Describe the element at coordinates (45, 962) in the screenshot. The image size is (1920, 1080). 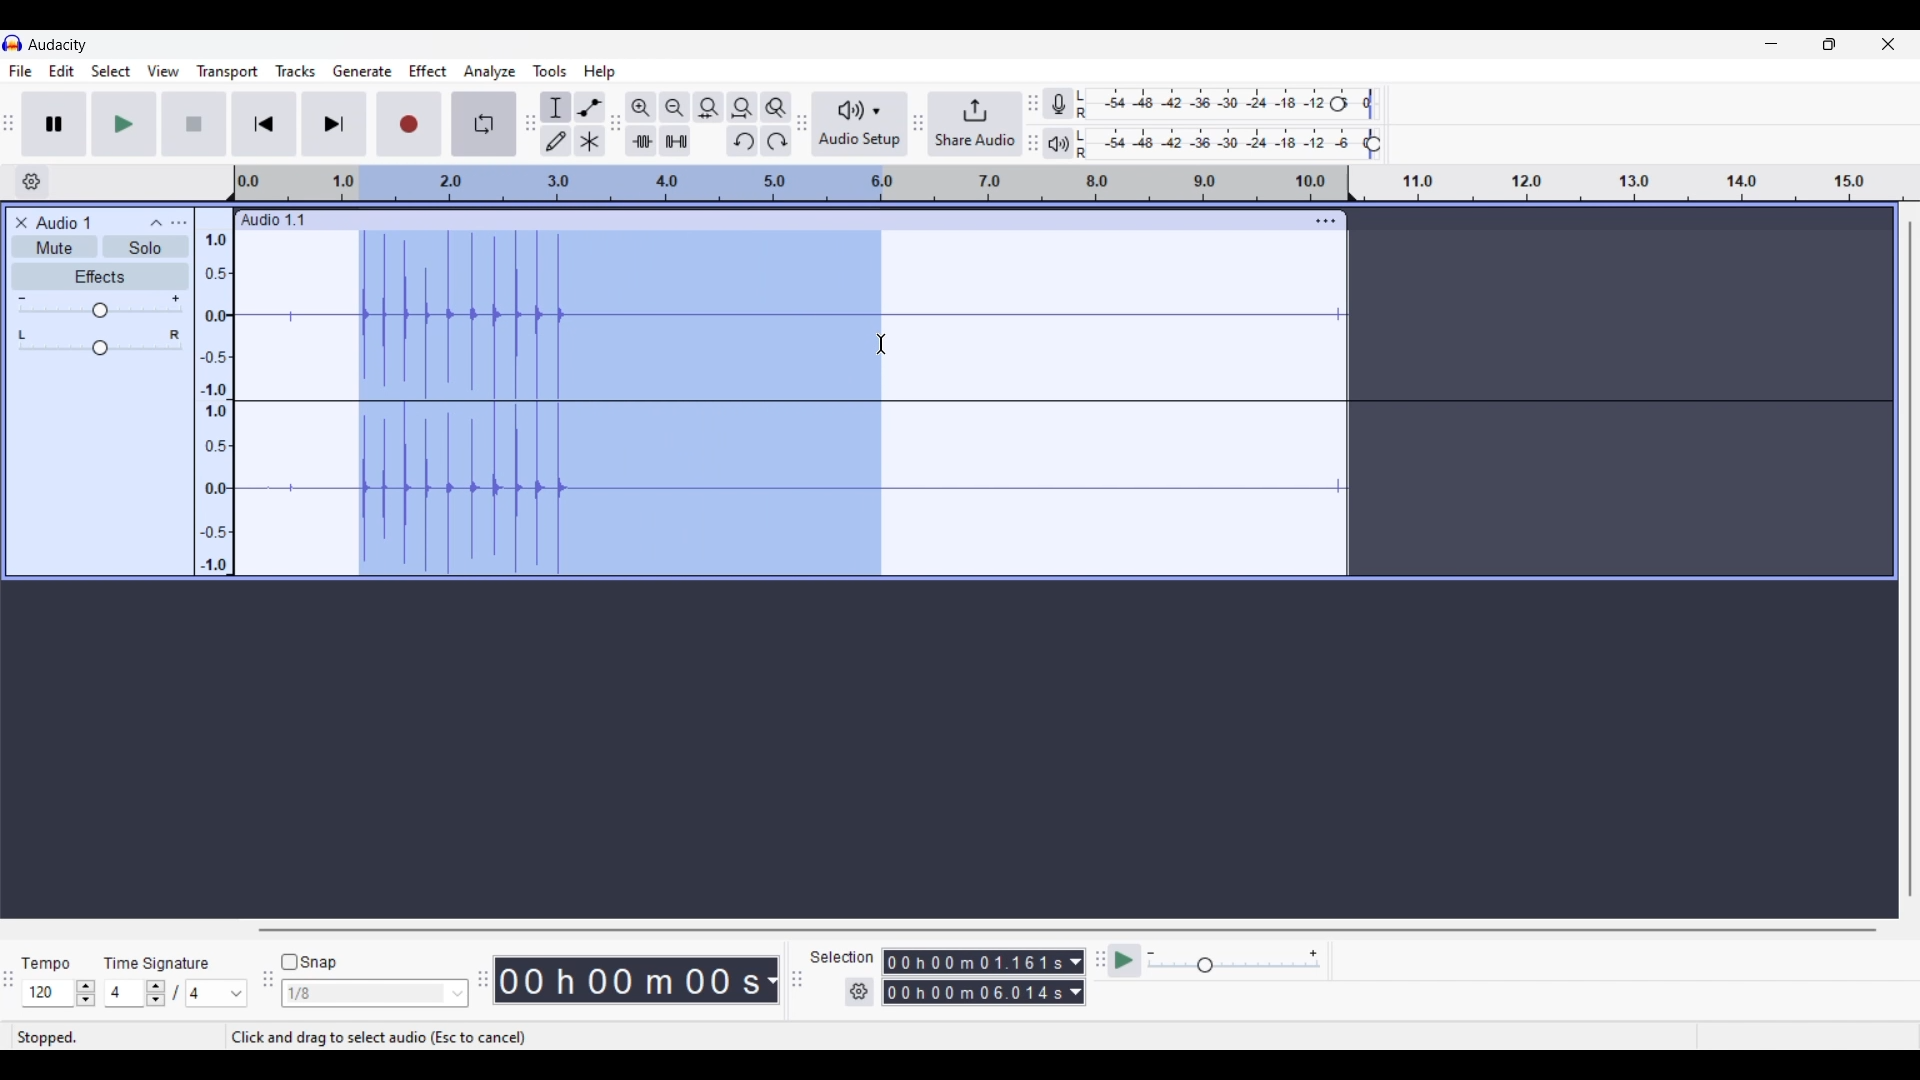
I see `Tempo` at that location.